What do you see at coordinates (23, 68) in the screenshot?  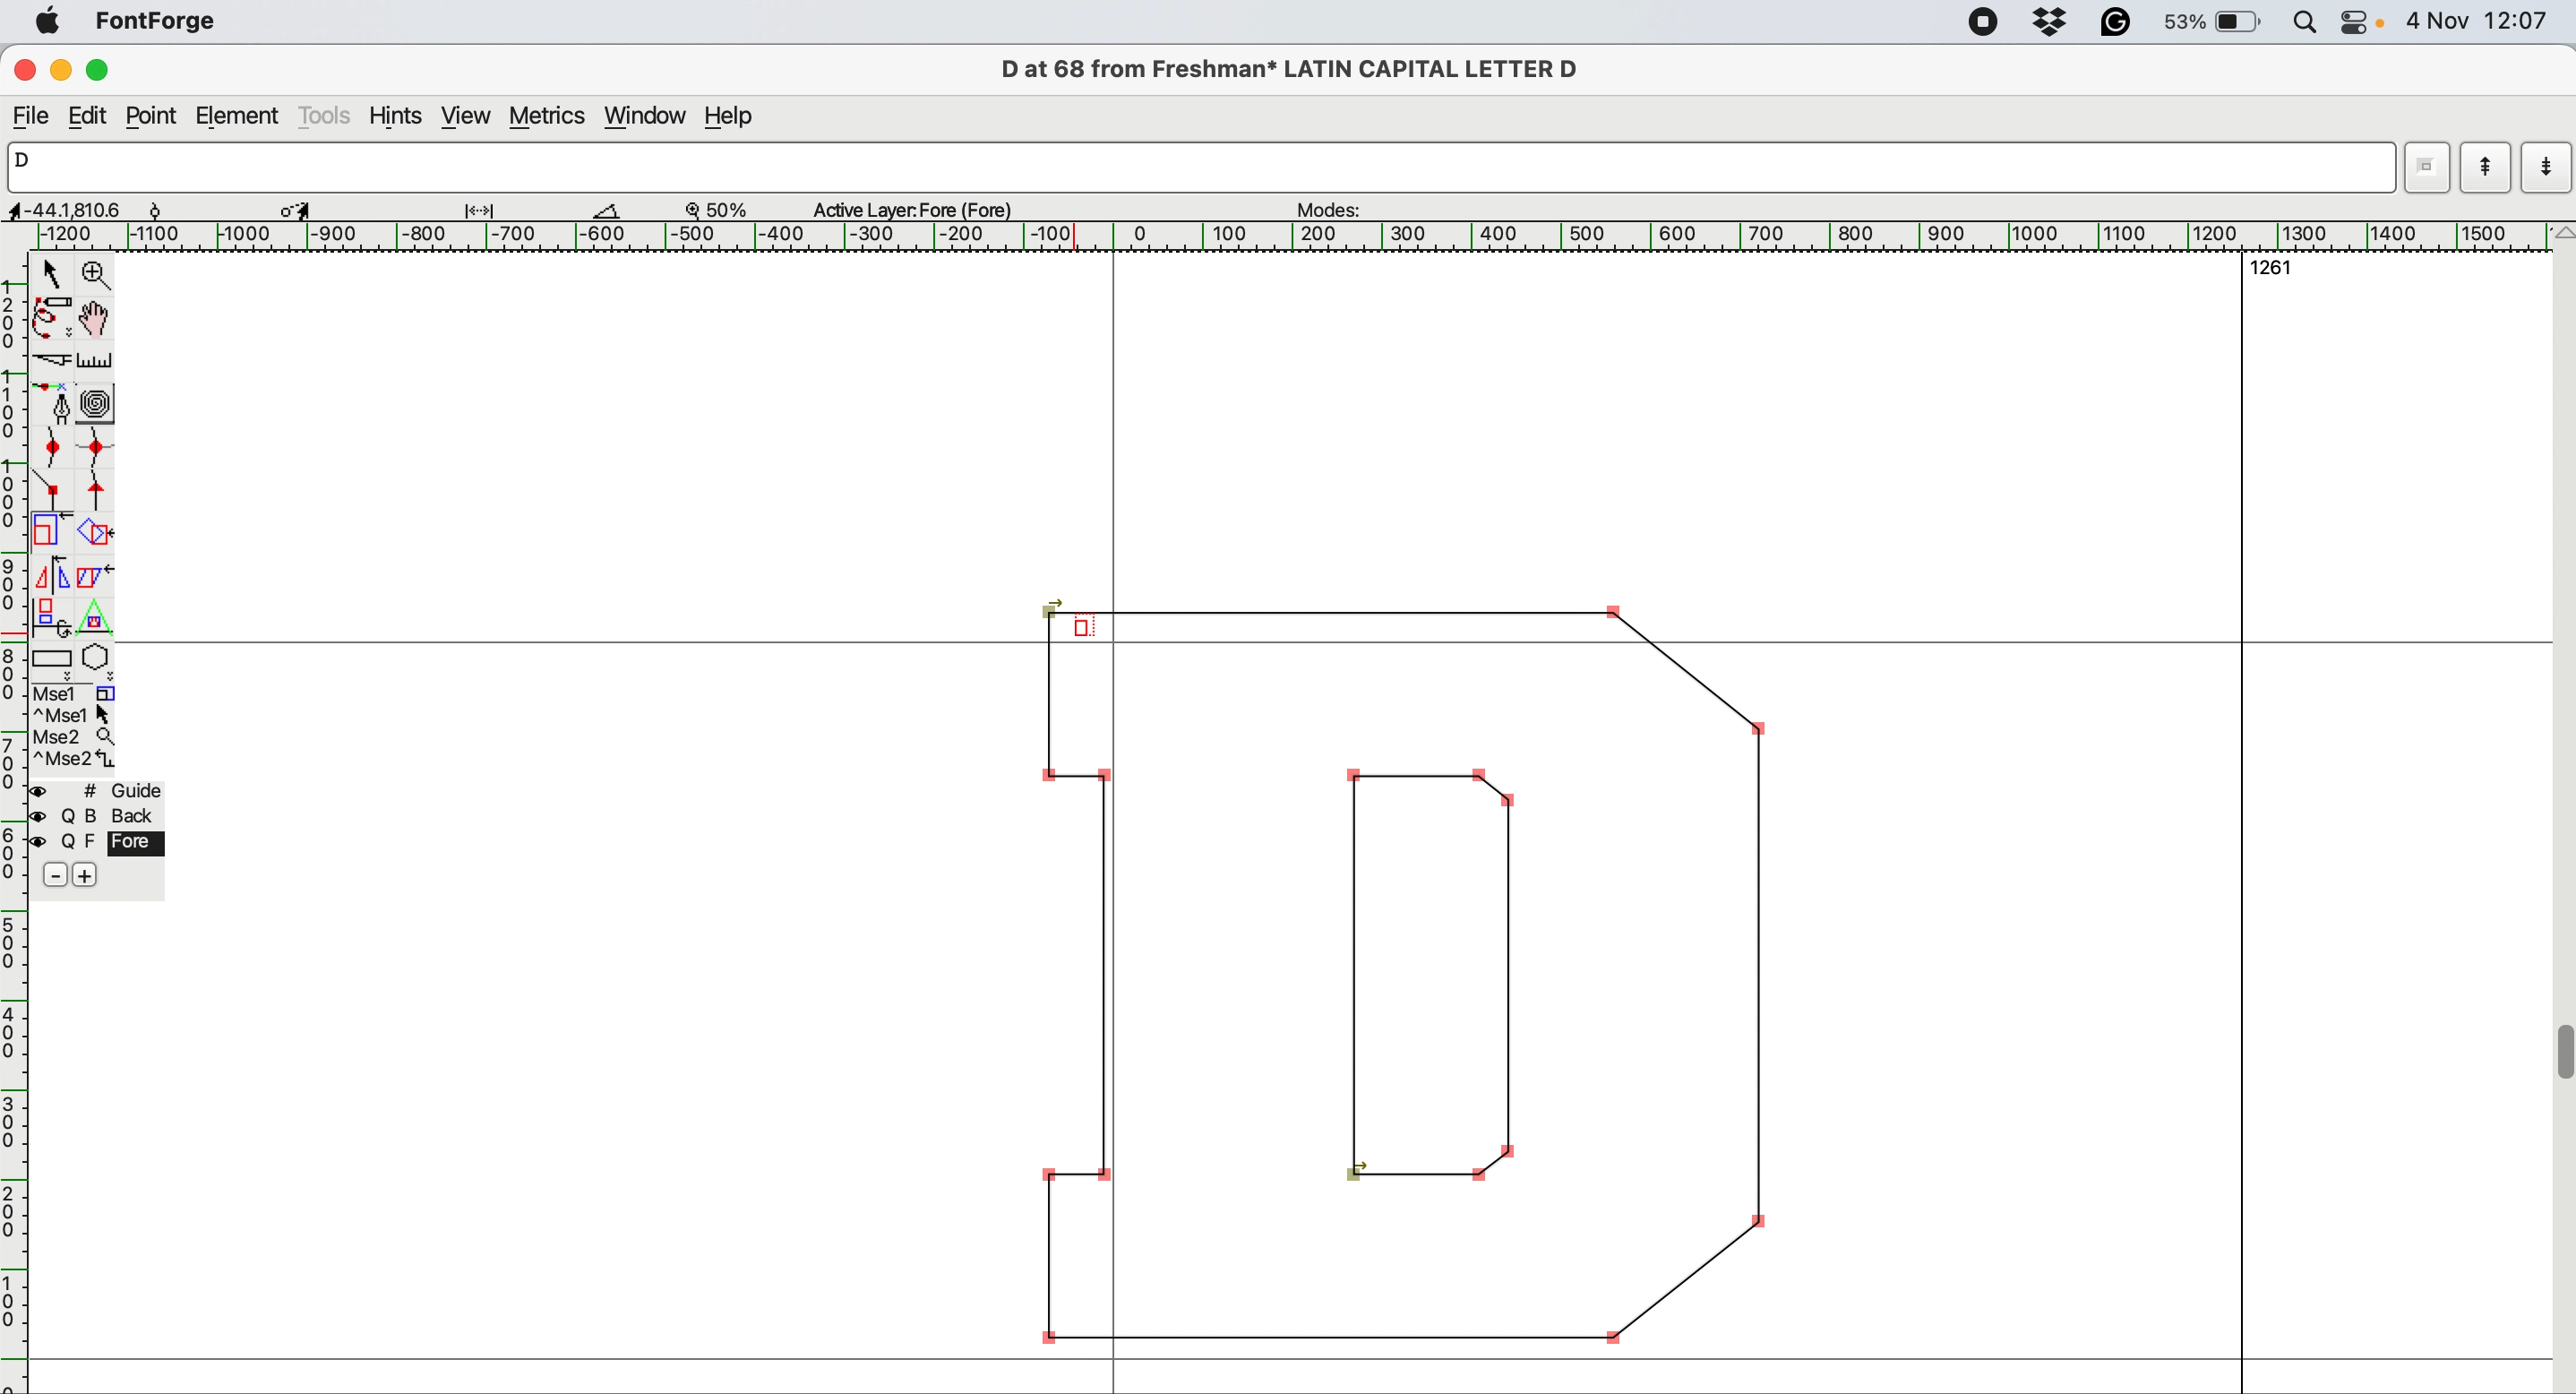 I see `close` at bounding box center [23, 68].